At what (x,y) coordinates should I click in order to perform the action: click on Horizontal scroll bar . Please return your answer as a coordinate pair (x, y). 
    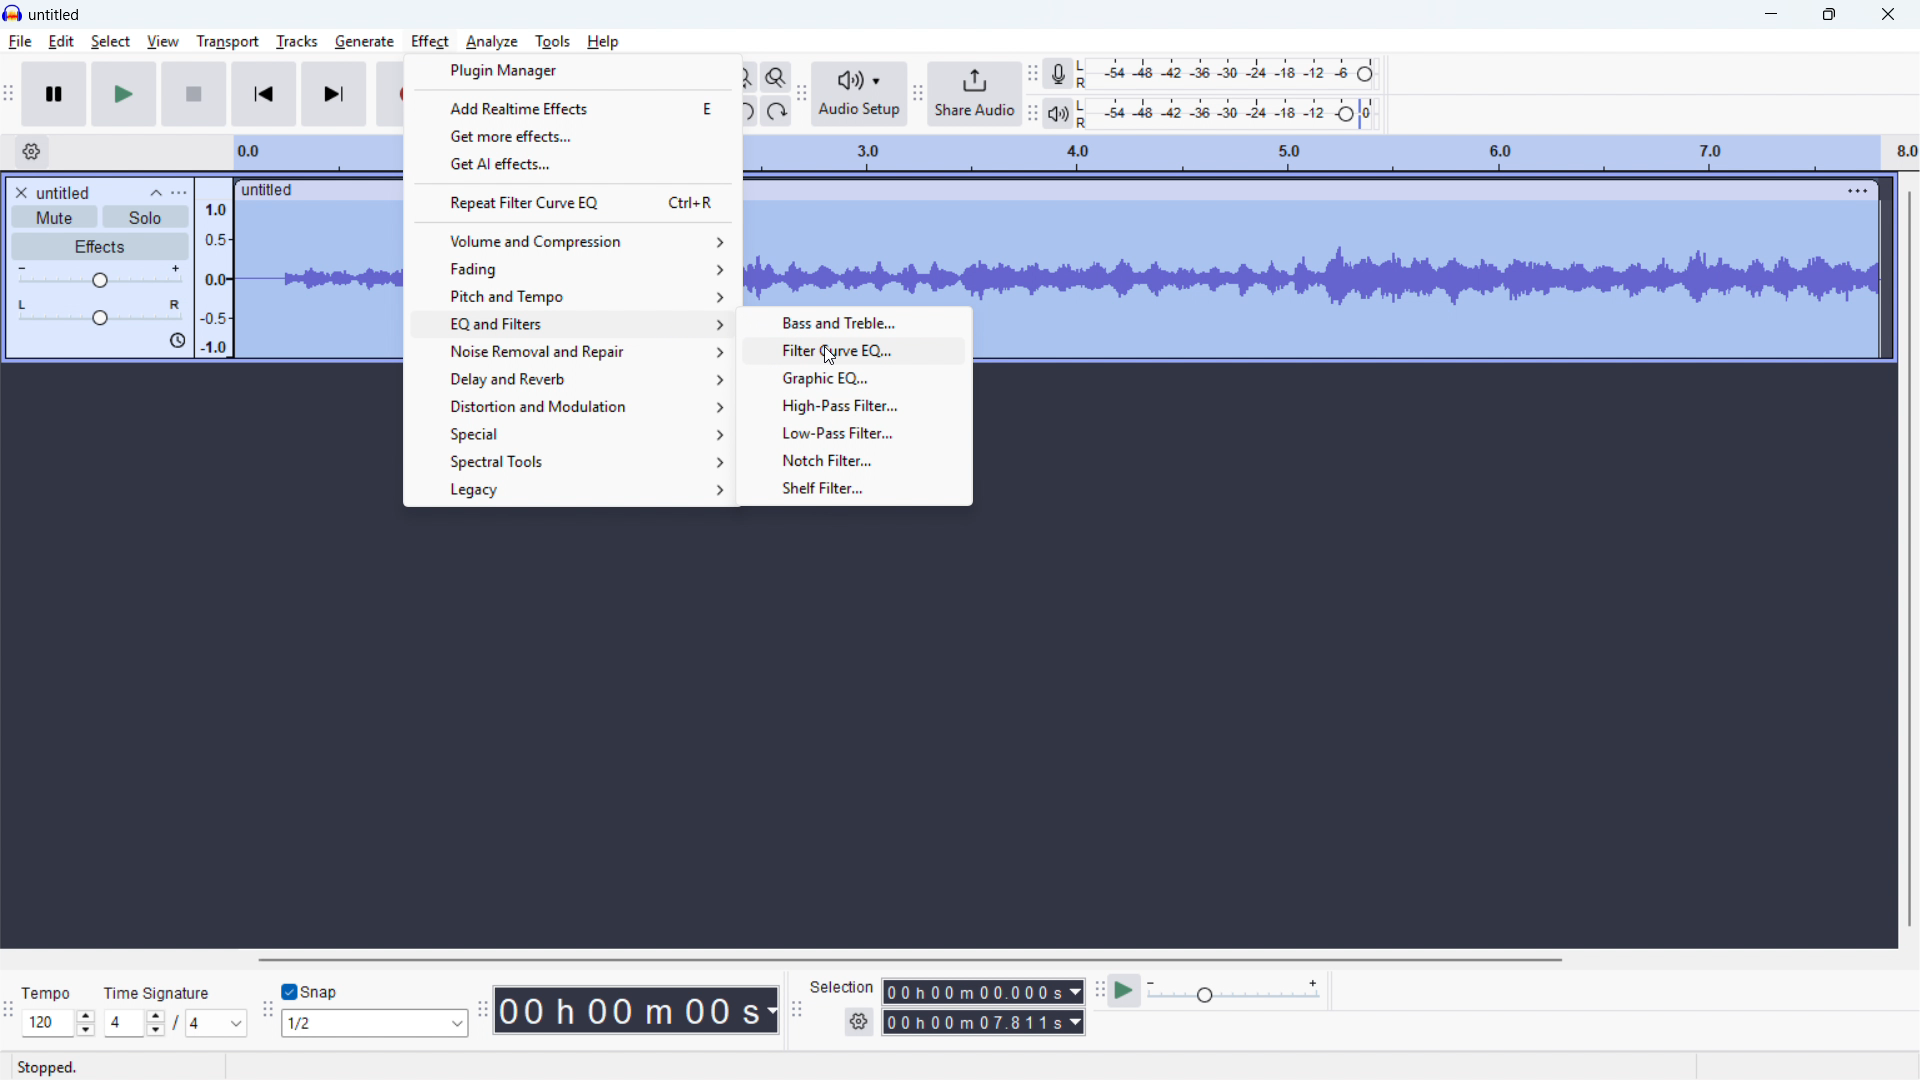
    Looking at the image, I should click on (906, 960).